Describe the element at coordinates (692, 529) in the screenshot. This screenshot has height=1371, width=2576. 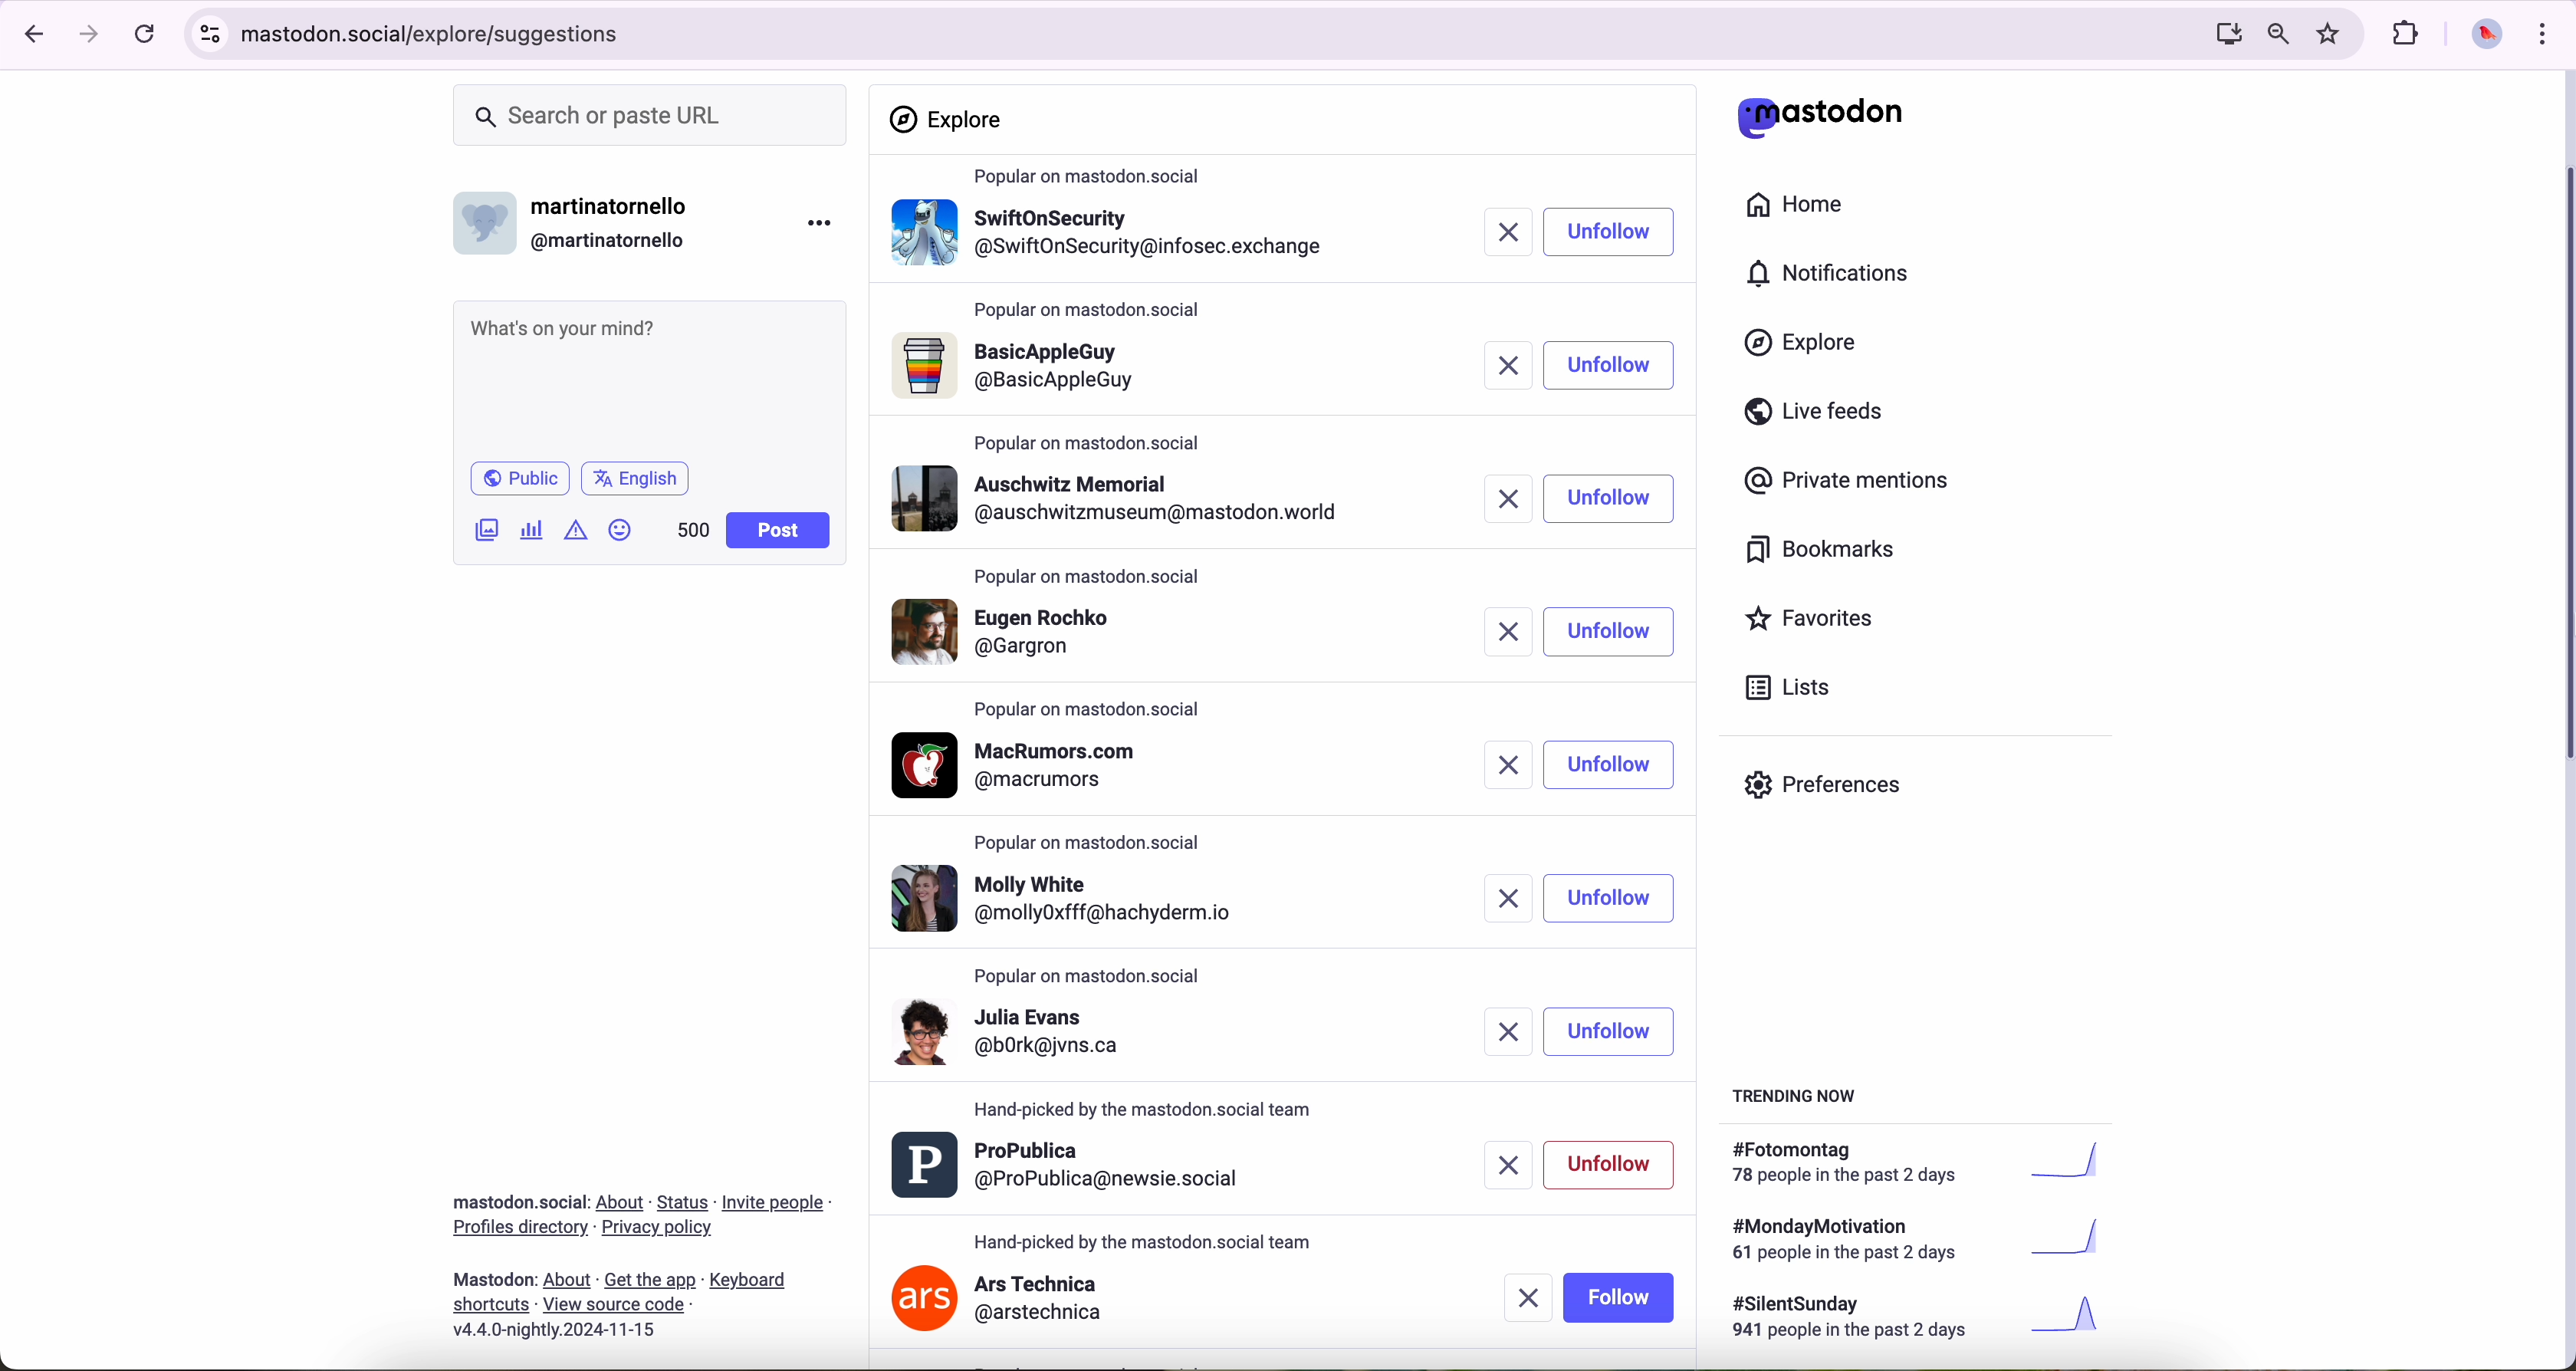
I see `500 characters` at that location.